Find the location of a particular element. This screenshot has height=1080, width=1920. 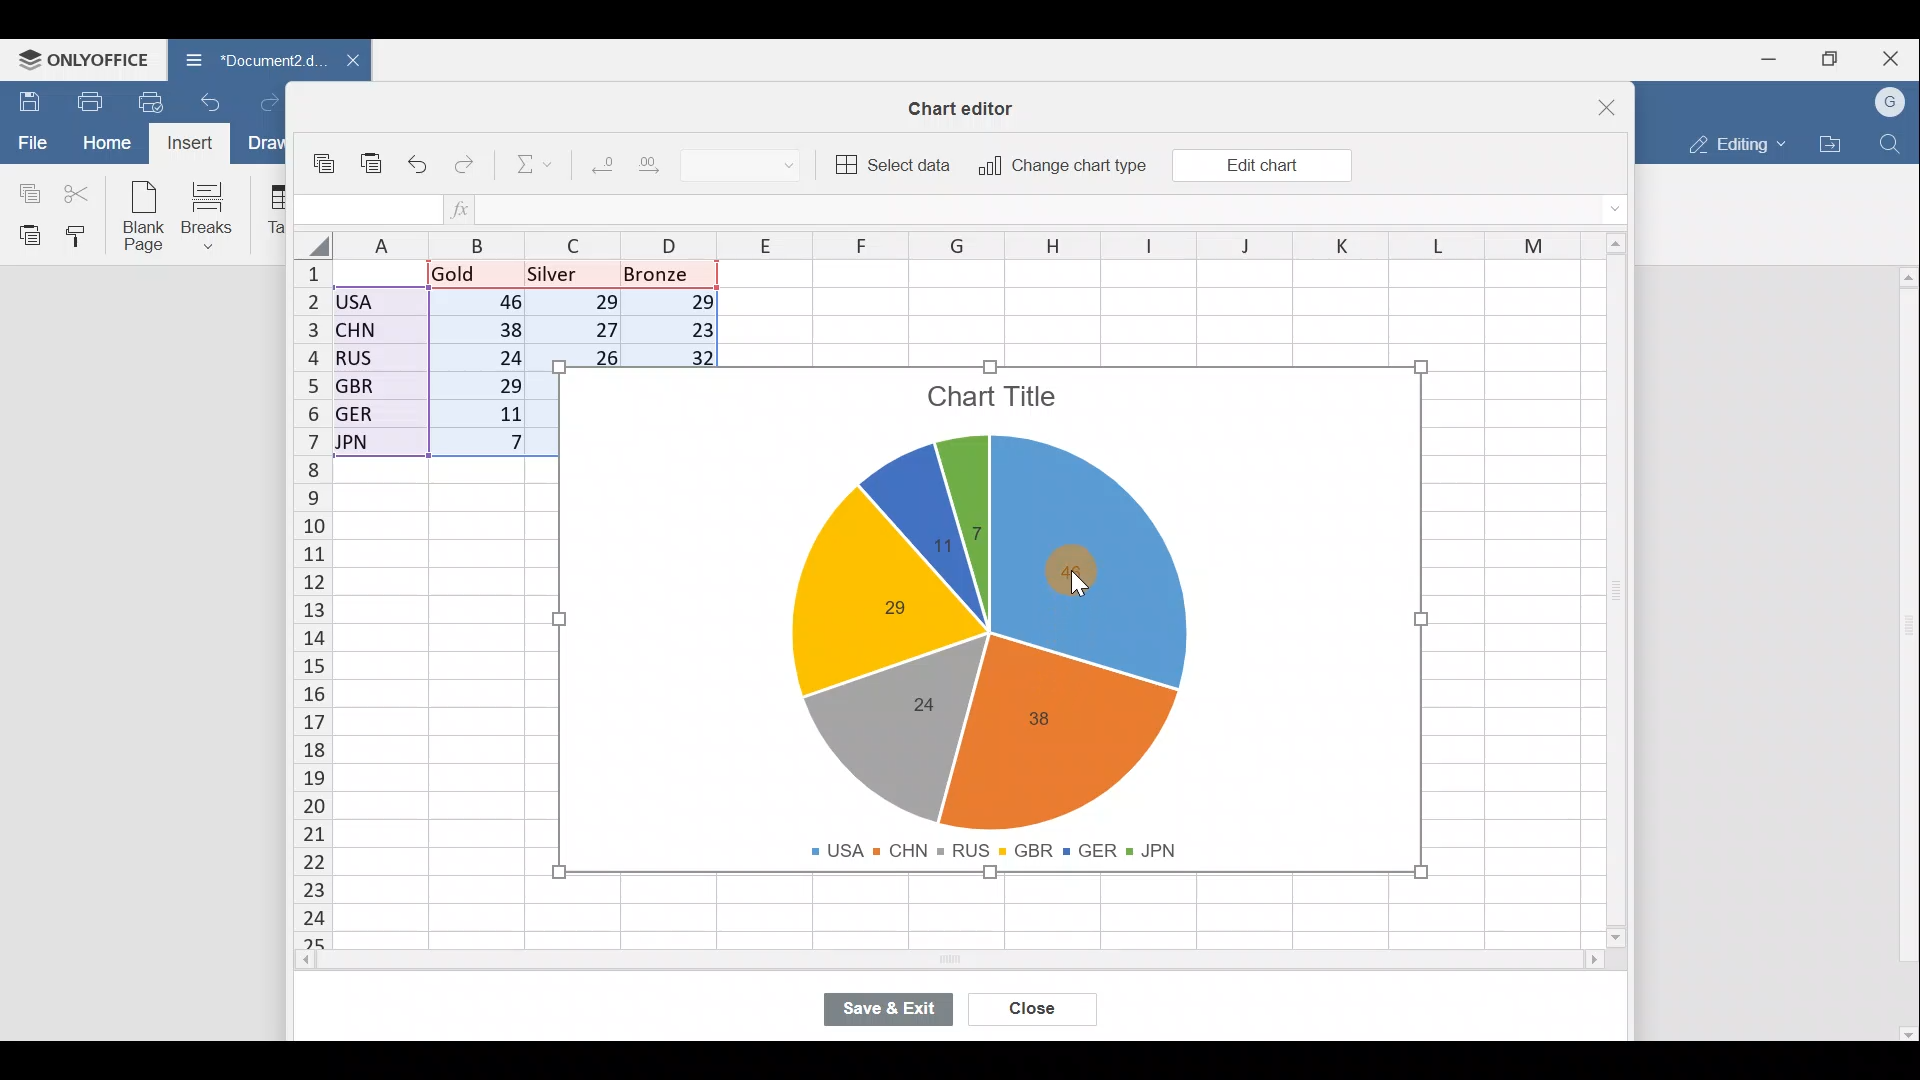

Table is located at coordinates (270, 210).